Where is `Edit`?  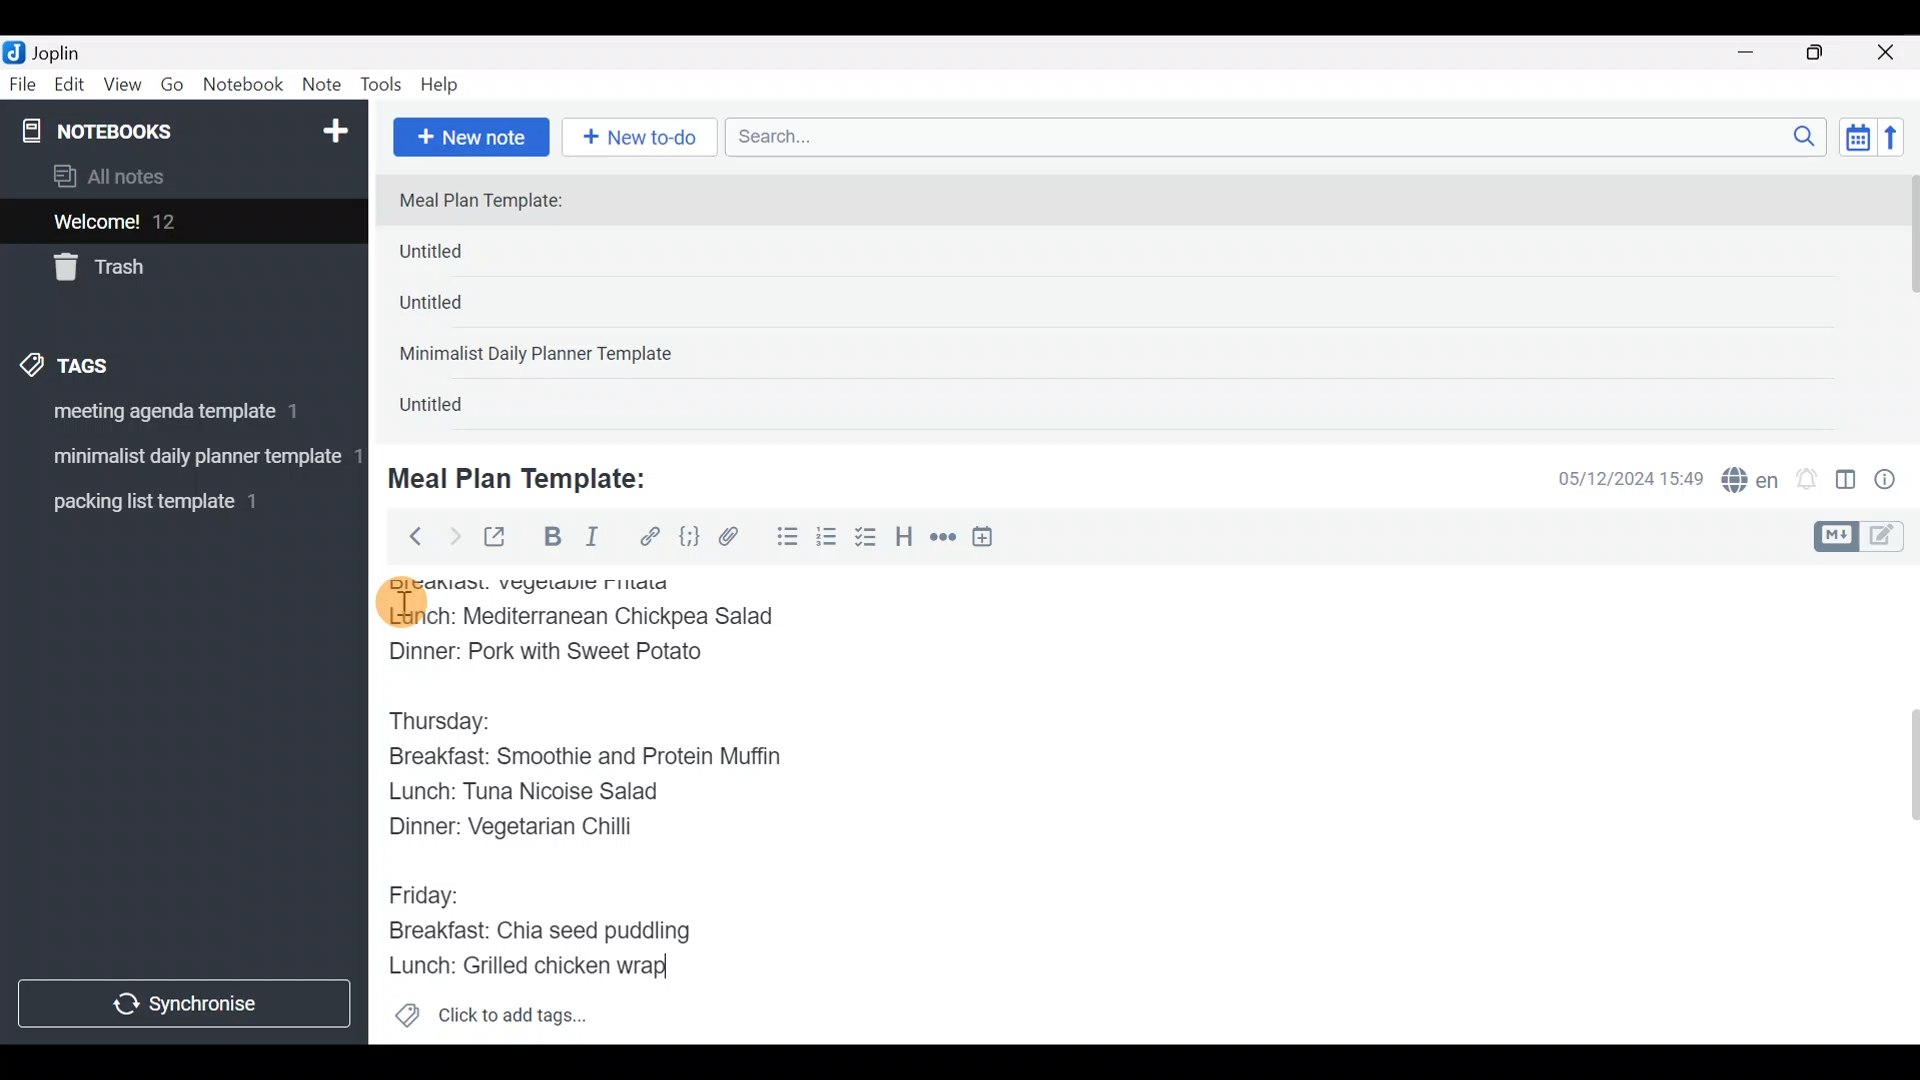
Edit is located at coordinates (70, 88).